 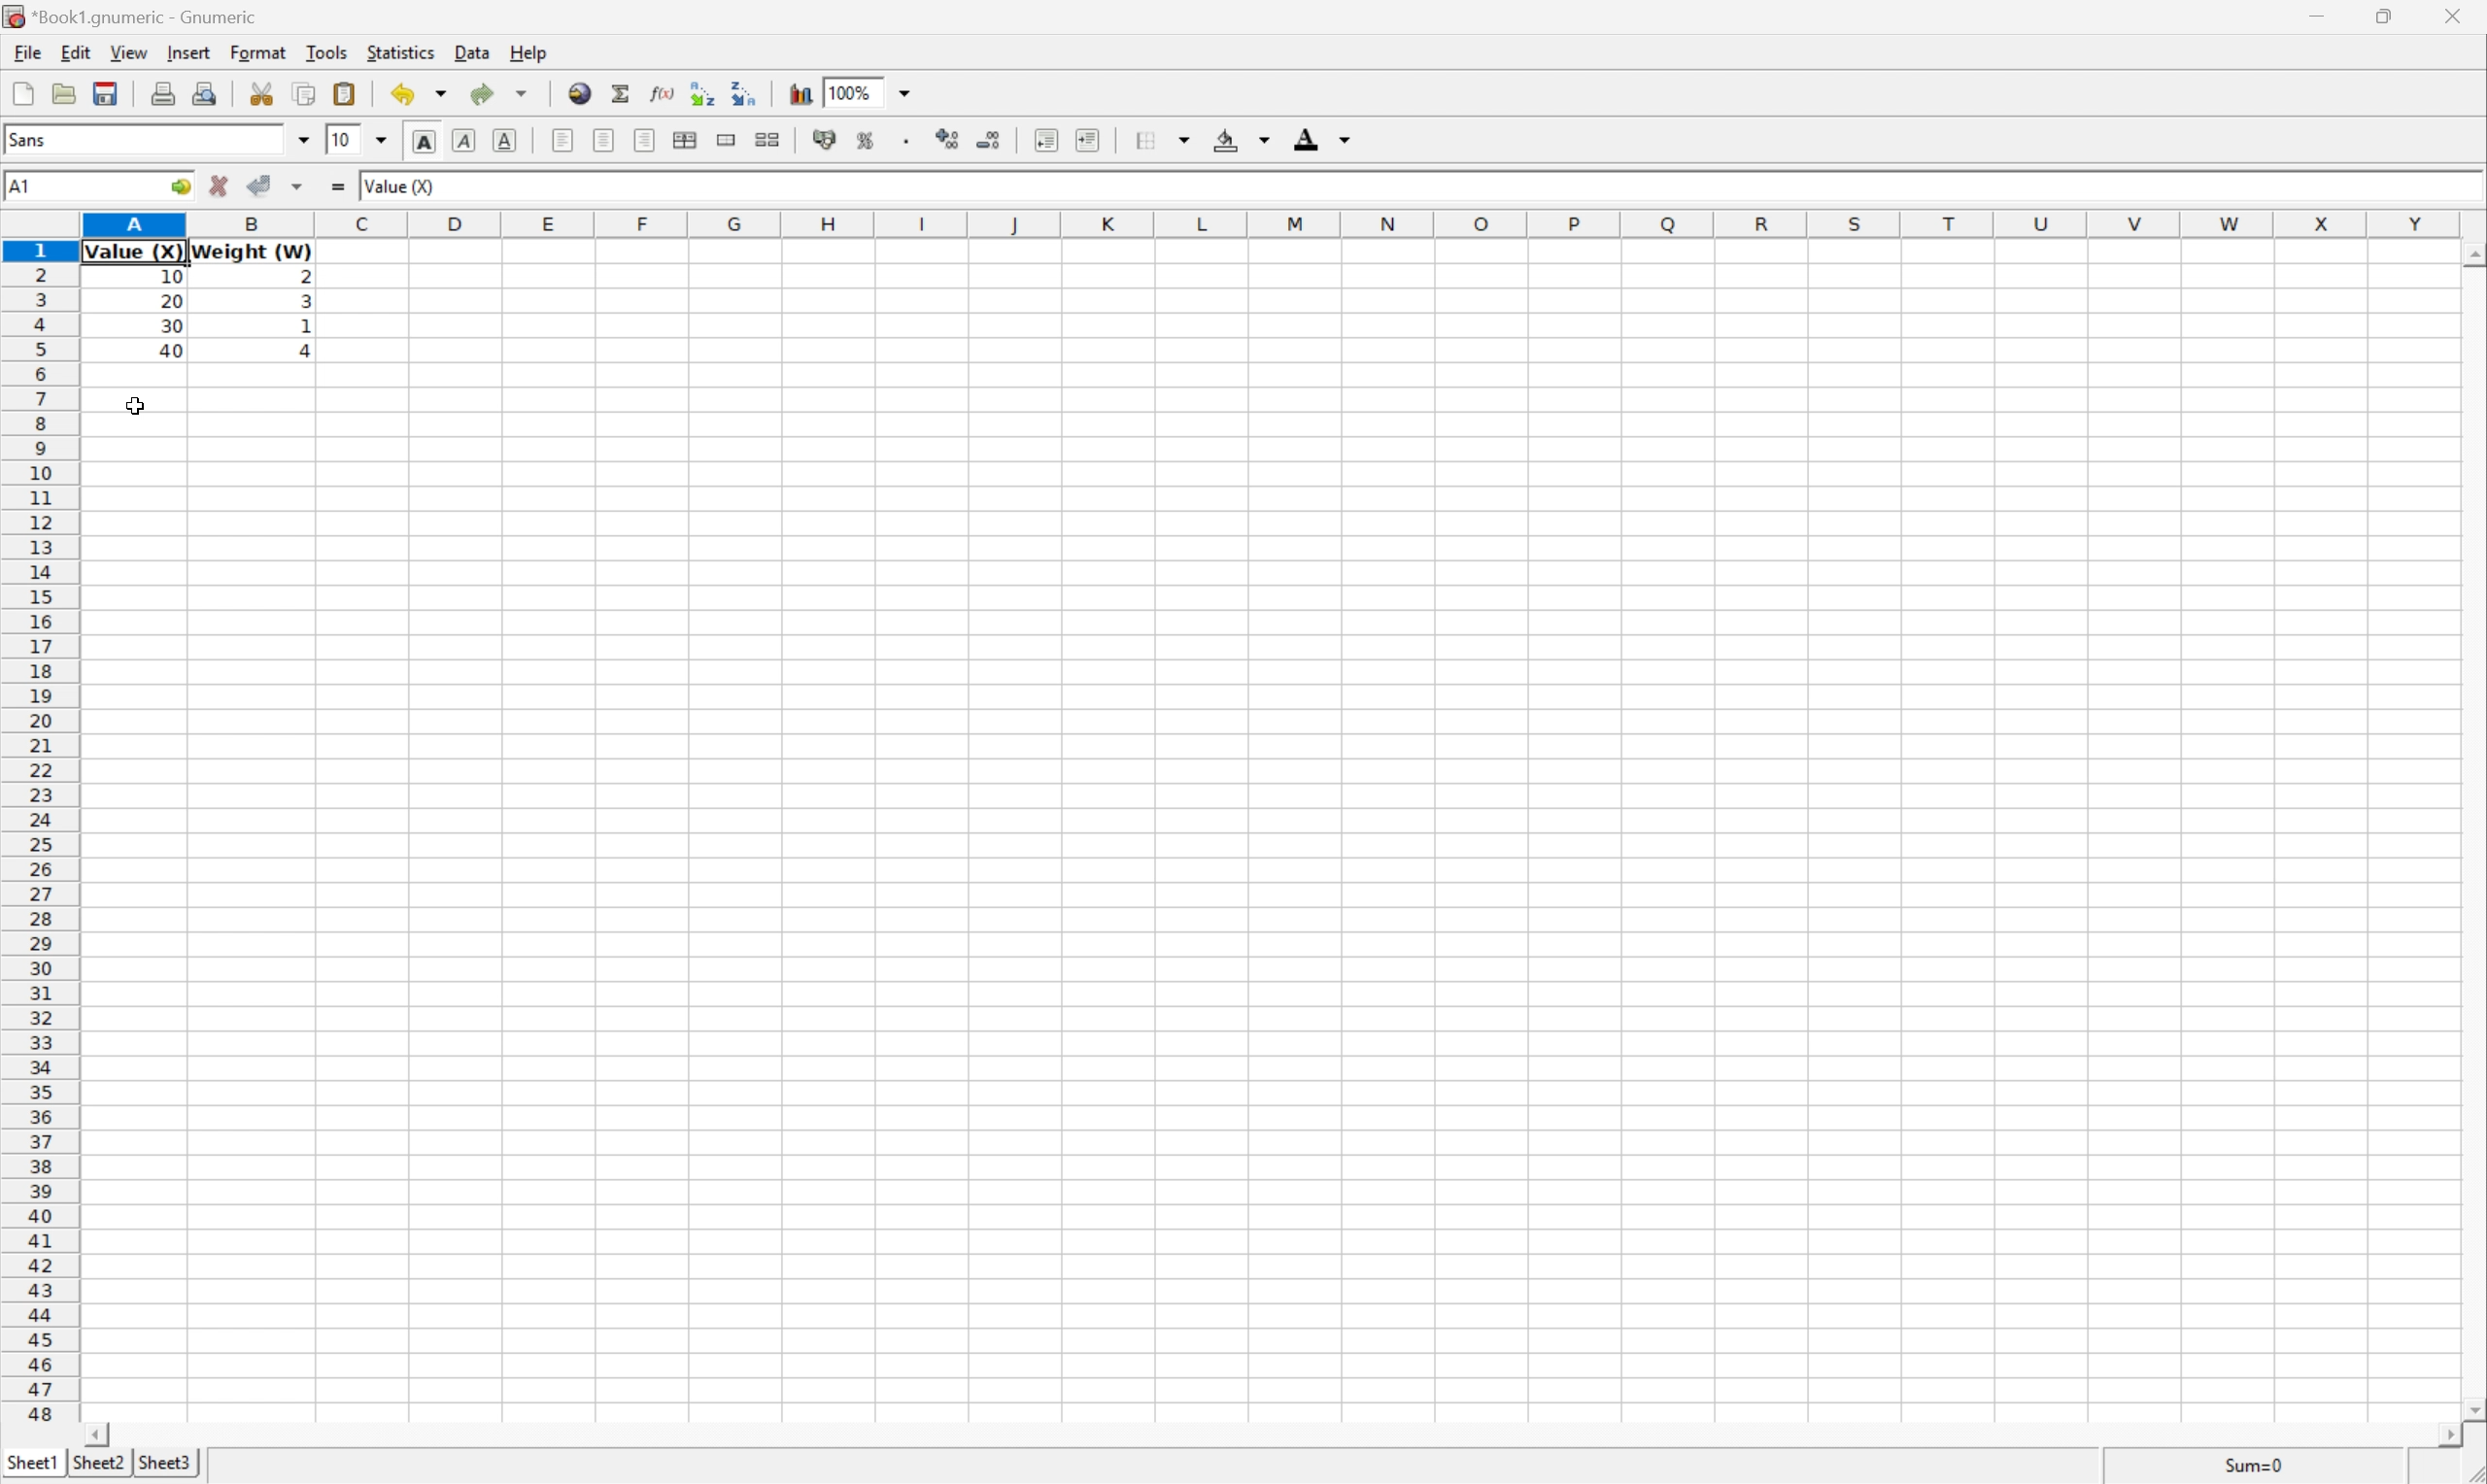 What do you see at coordinates (583, 92) in the screenshot?
I see `Insert hyperlink` at bounding box center [583, 92].